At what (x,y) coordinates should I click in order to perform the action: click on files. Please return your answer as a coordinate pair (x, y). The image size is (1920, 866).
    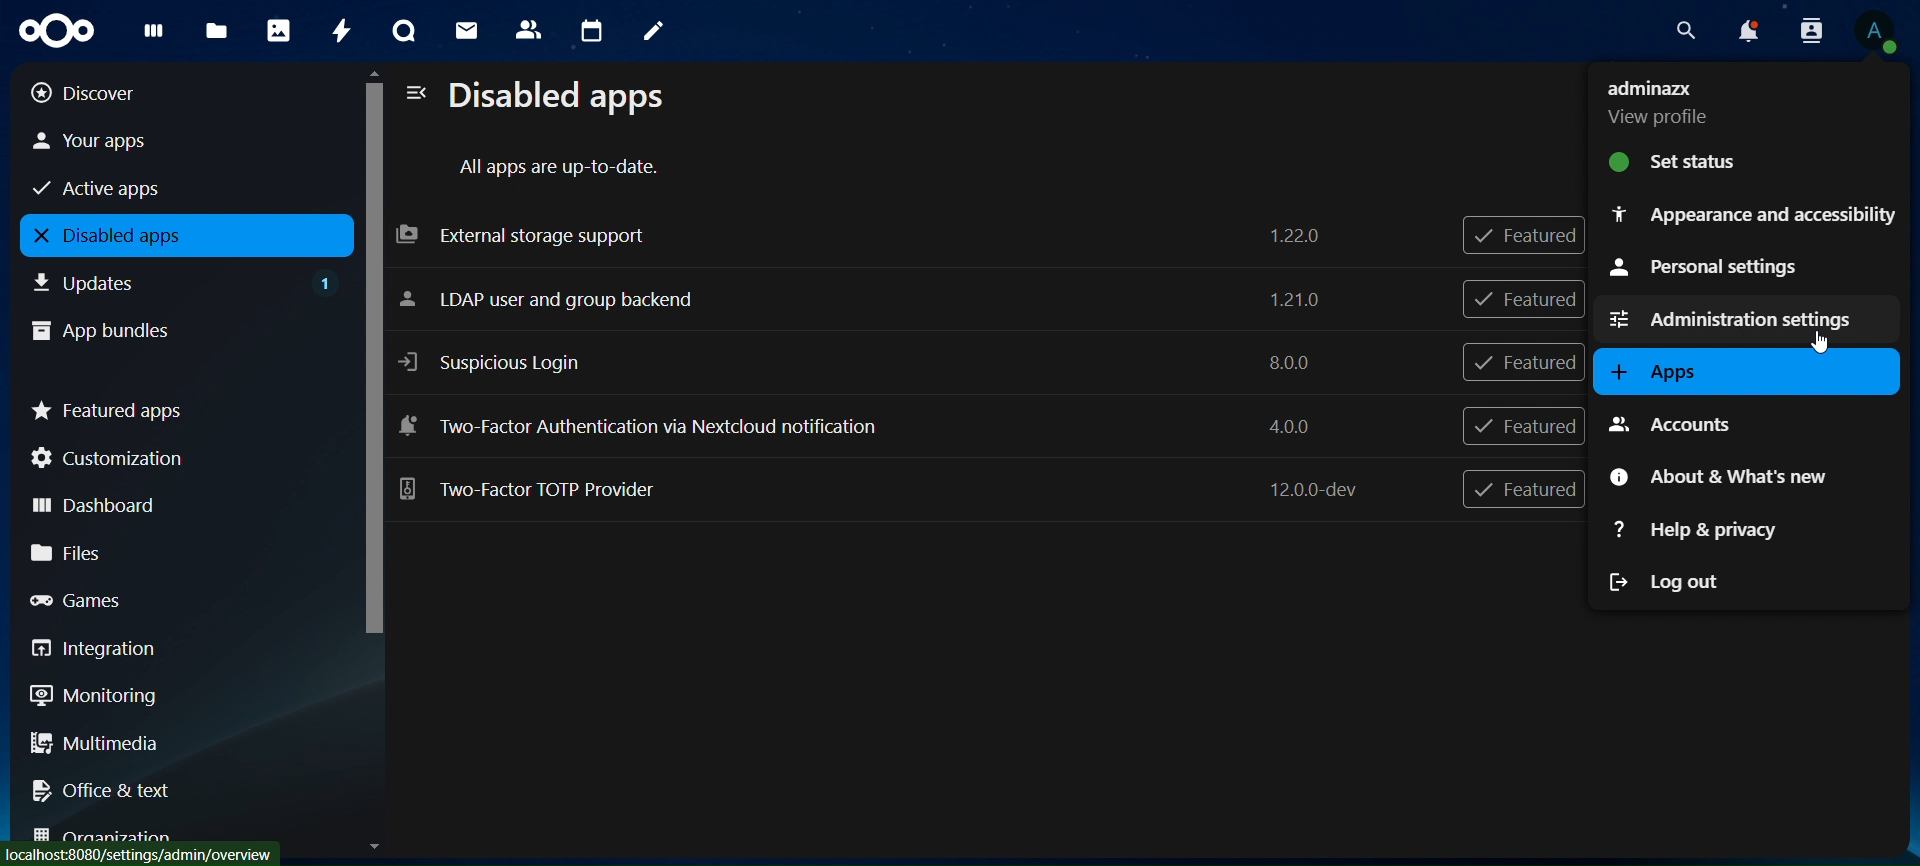
    Looking at the image, I should click on (175, 552).